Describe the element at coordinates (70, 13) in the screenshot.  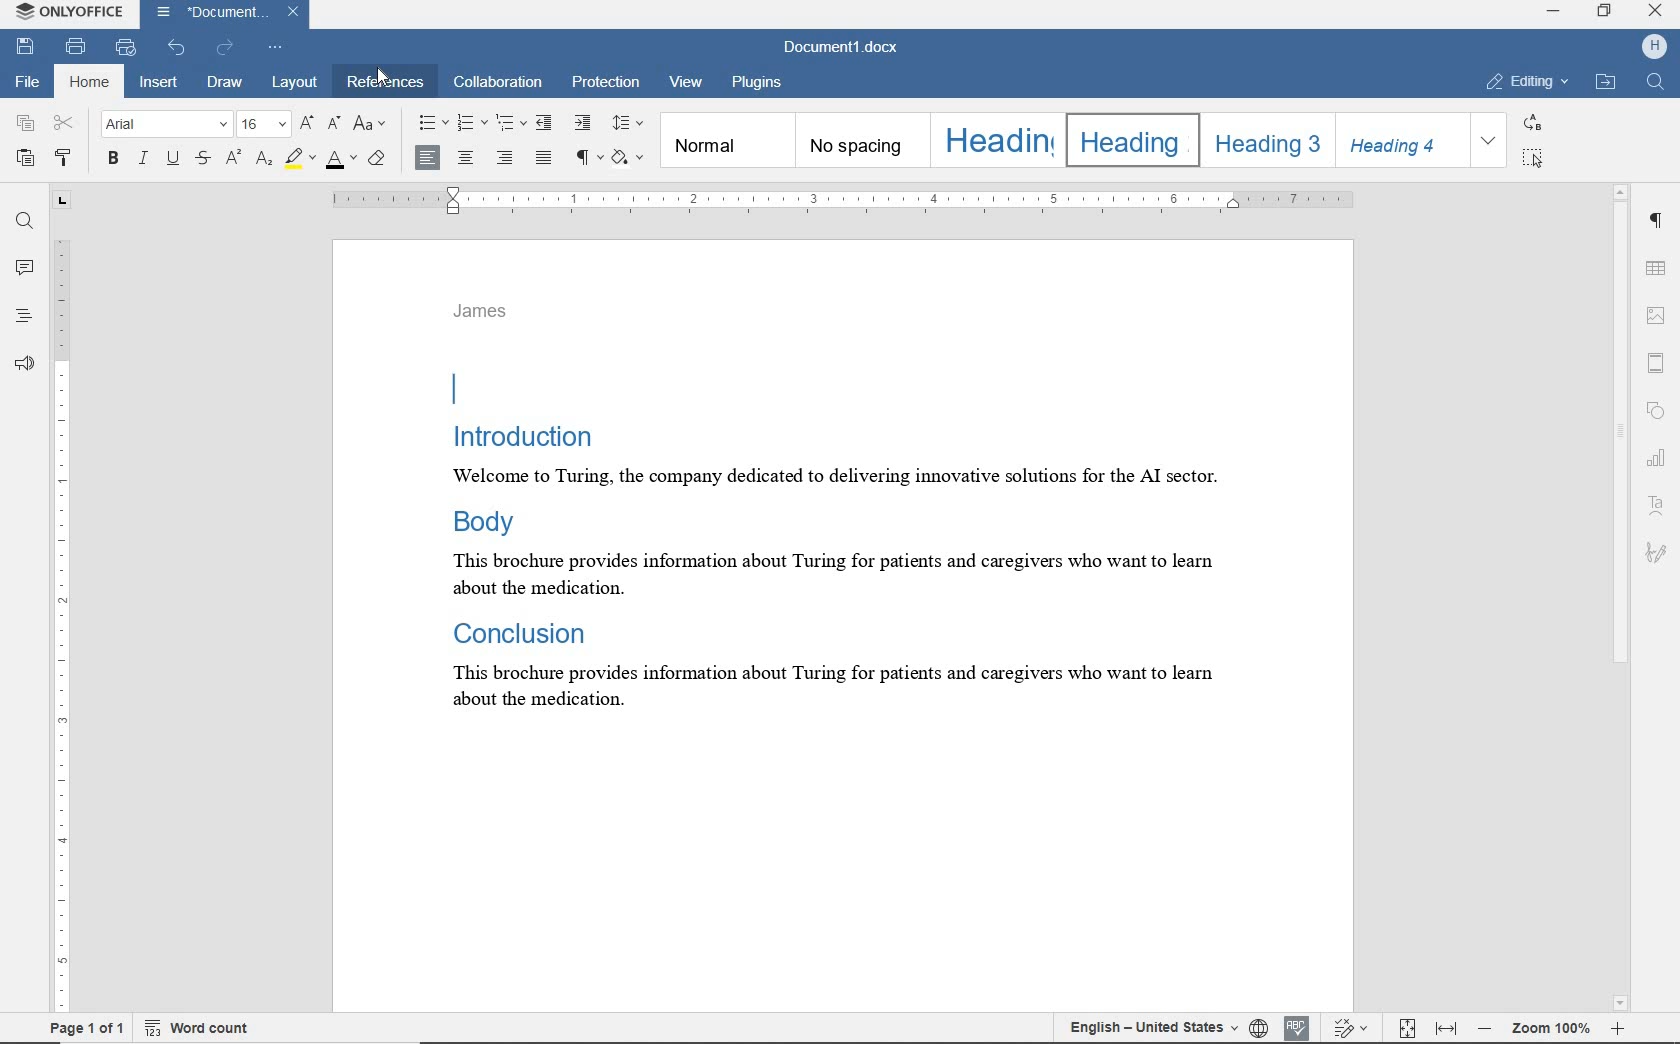
I see `system name` at that location.